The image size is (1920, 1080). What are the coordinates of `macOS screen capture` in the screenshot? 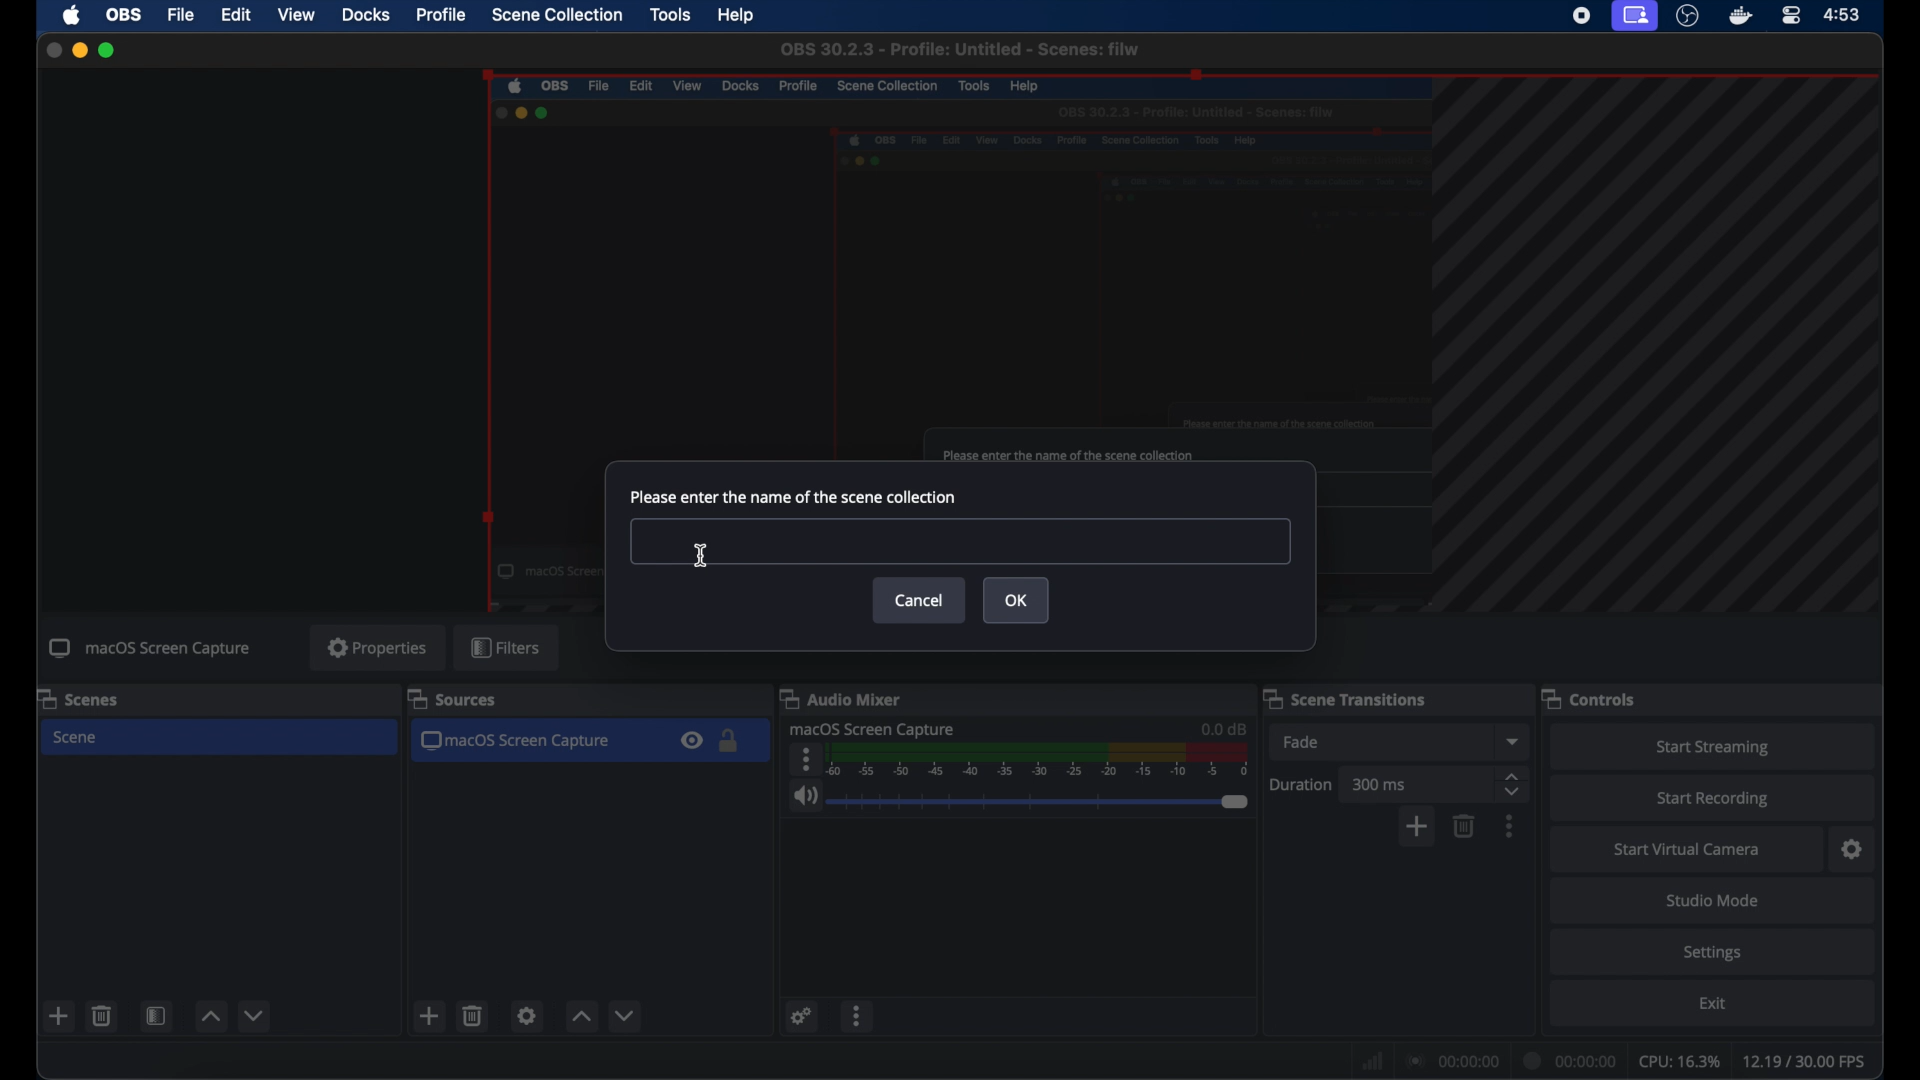 It's located at (150, 649).